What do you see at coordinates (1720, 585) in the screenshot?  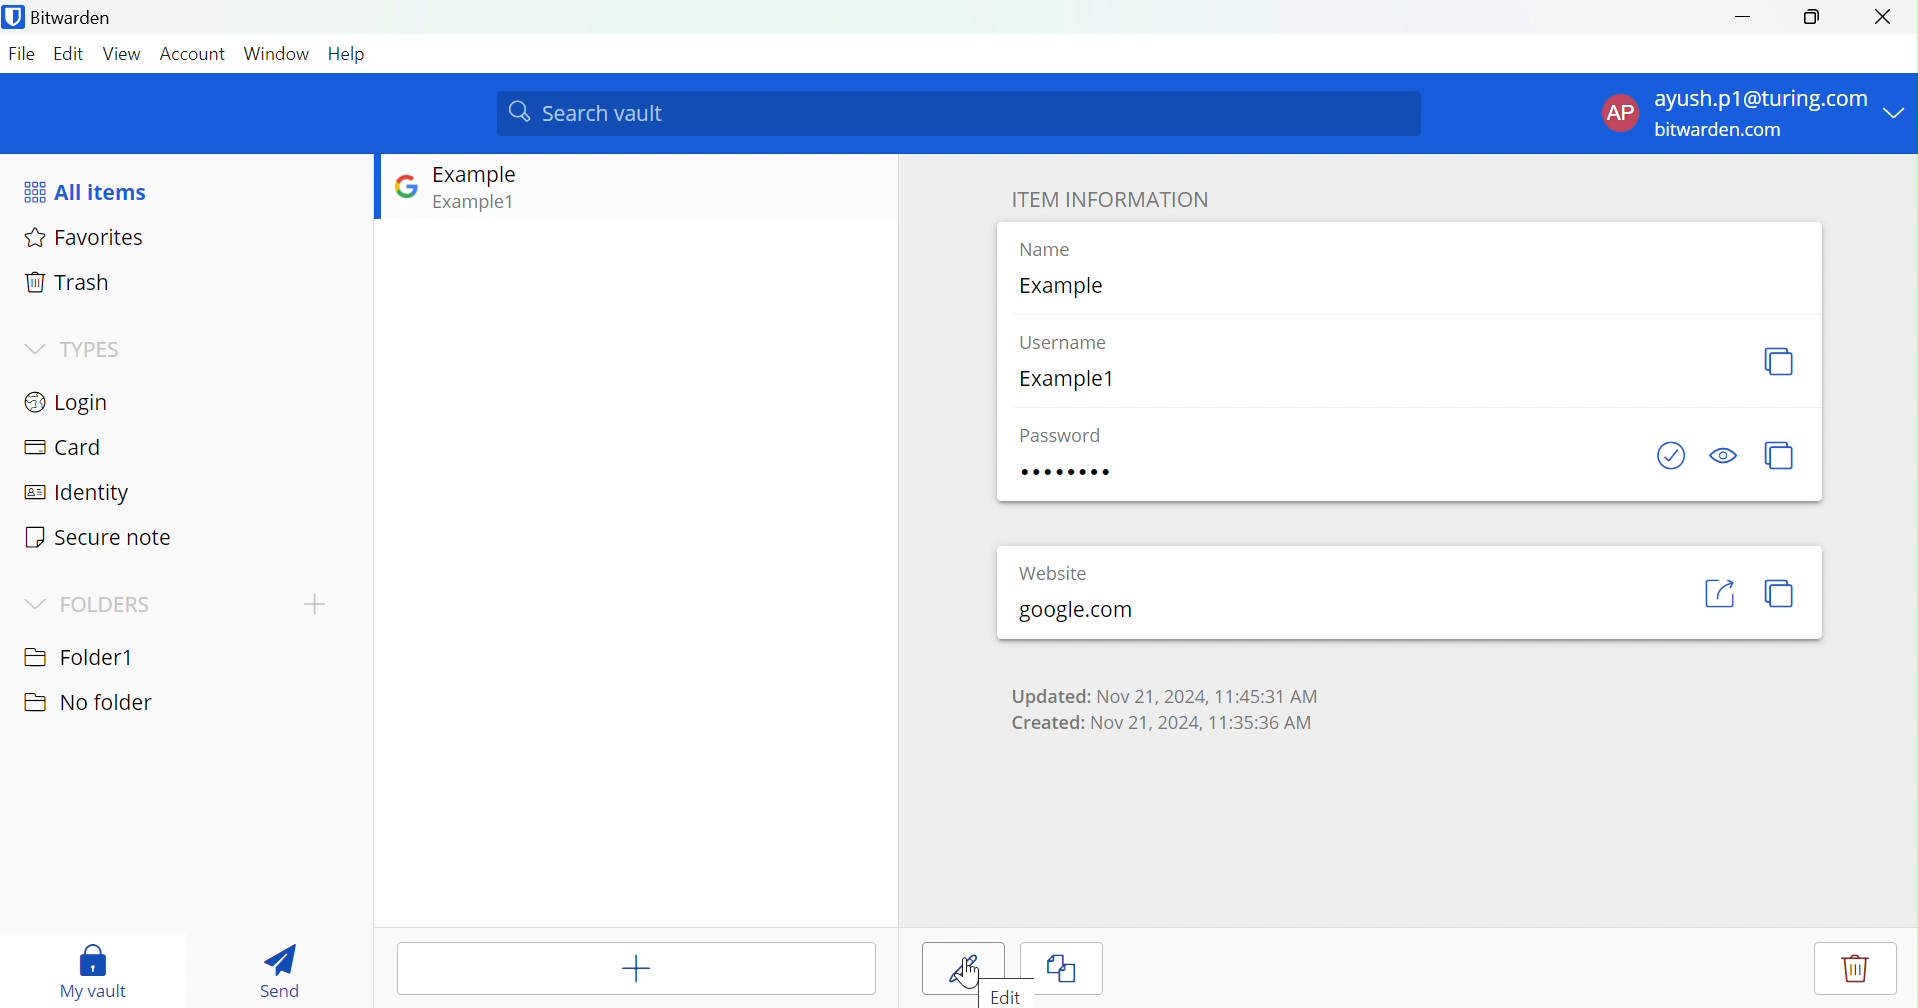 I see `«` at bounding box center [1720, 585].